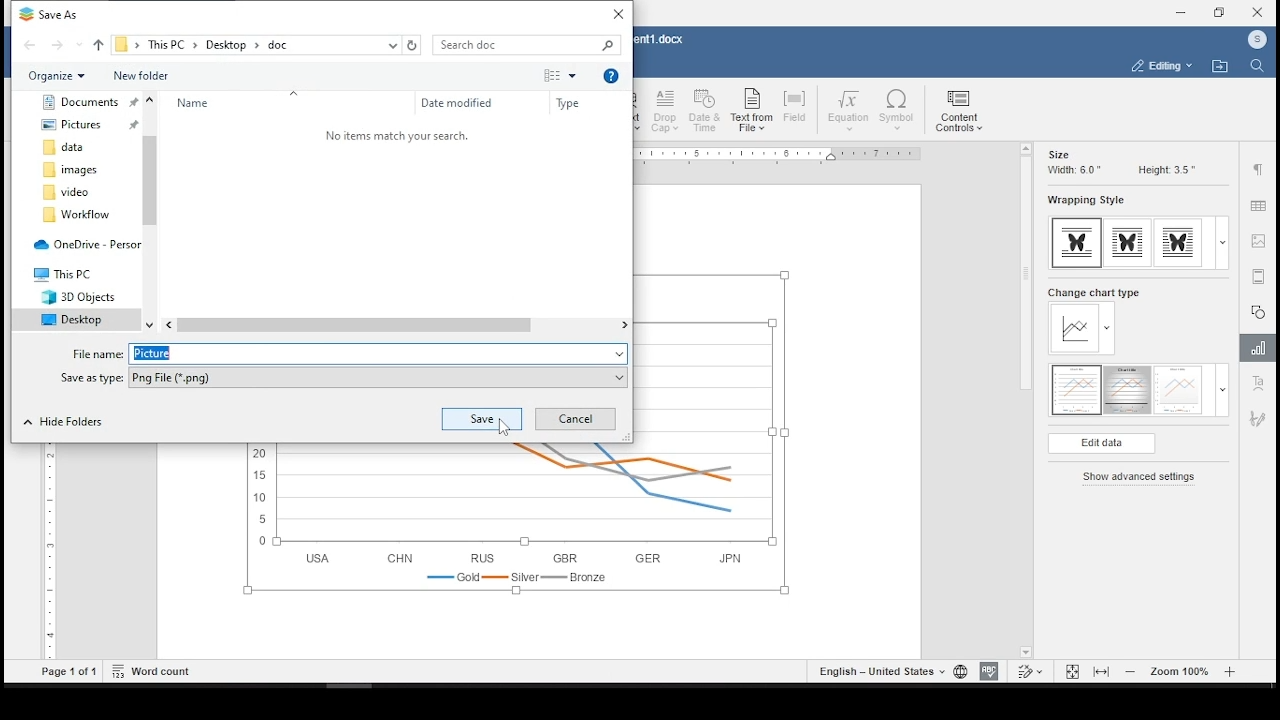 The image size is (1280, 720). What do you see at coordinates (392, 45) in the screenshot?
I see `recent locations` at bounding box center [392, 45].